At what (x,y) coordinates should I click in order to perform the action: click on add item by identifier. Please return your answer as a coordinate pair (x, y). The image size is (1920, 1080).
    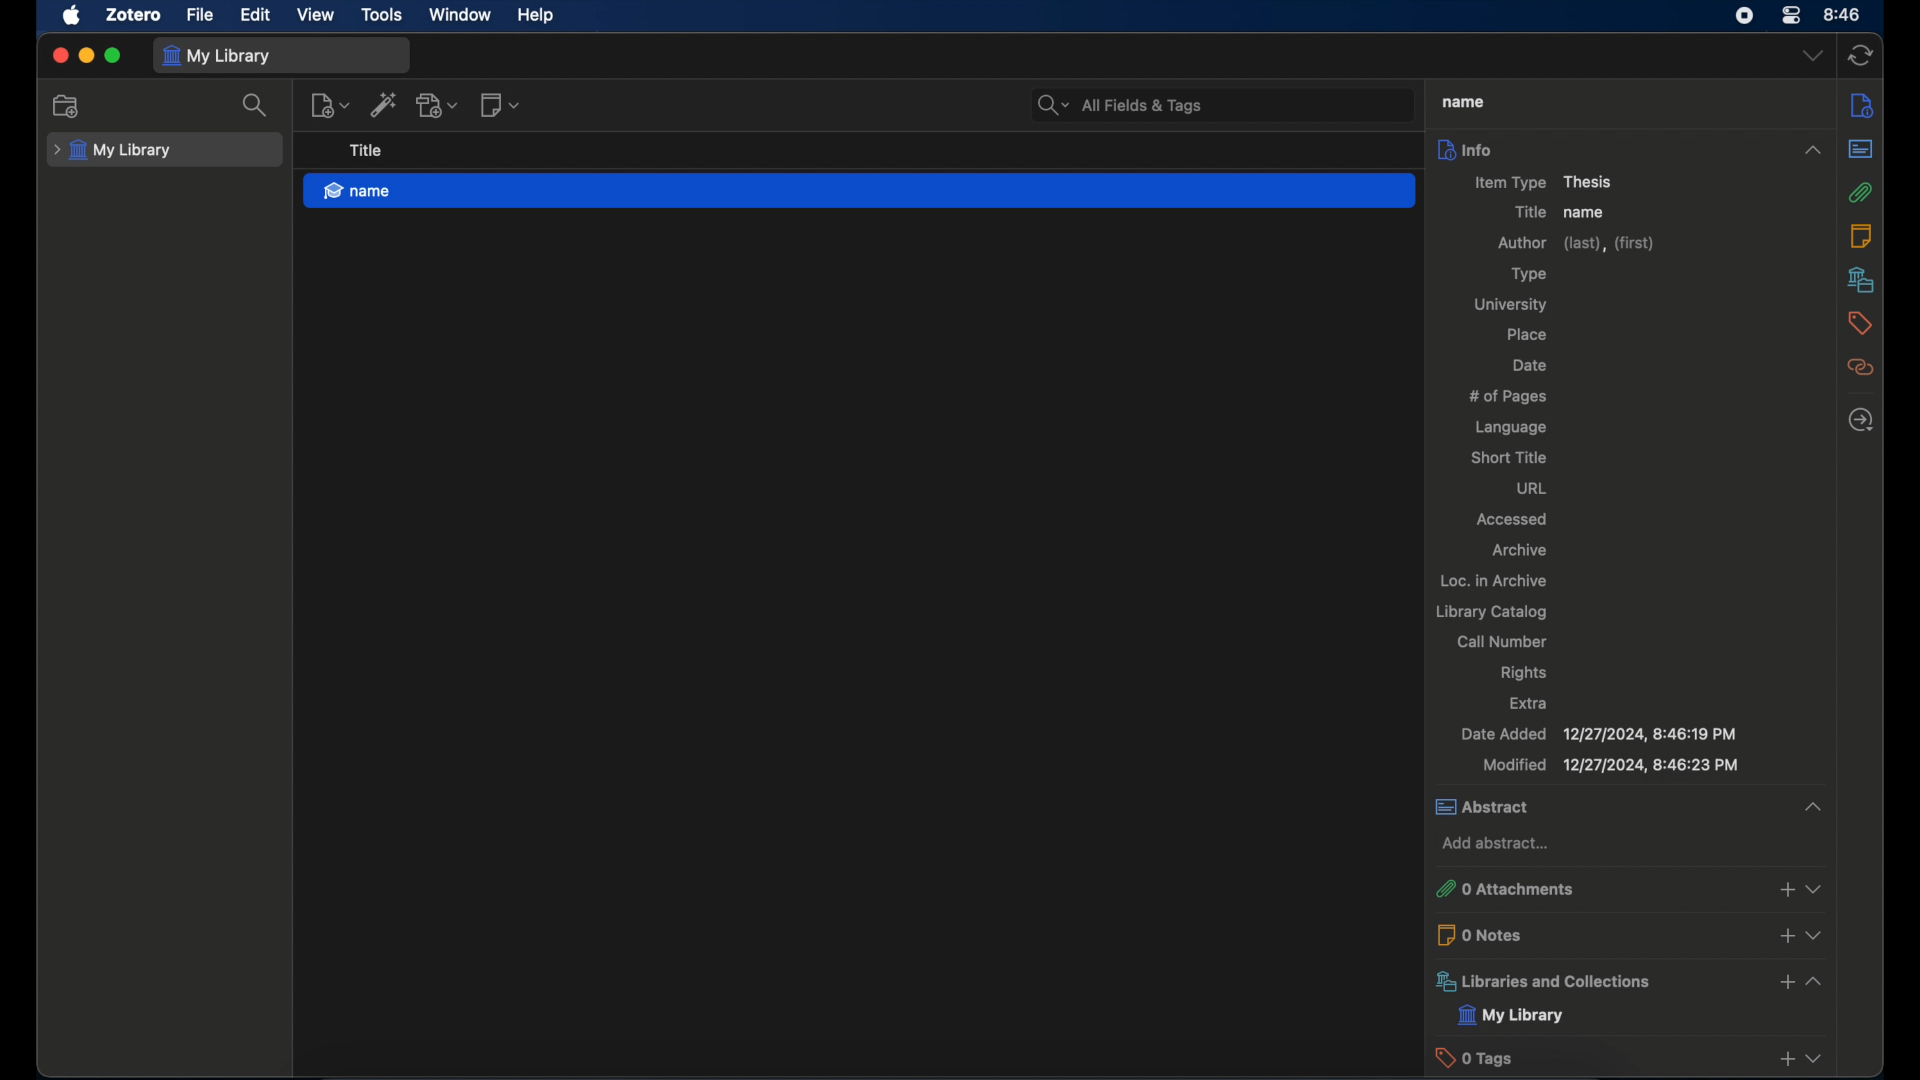
    Looking at the image, I should click on (386, 105).